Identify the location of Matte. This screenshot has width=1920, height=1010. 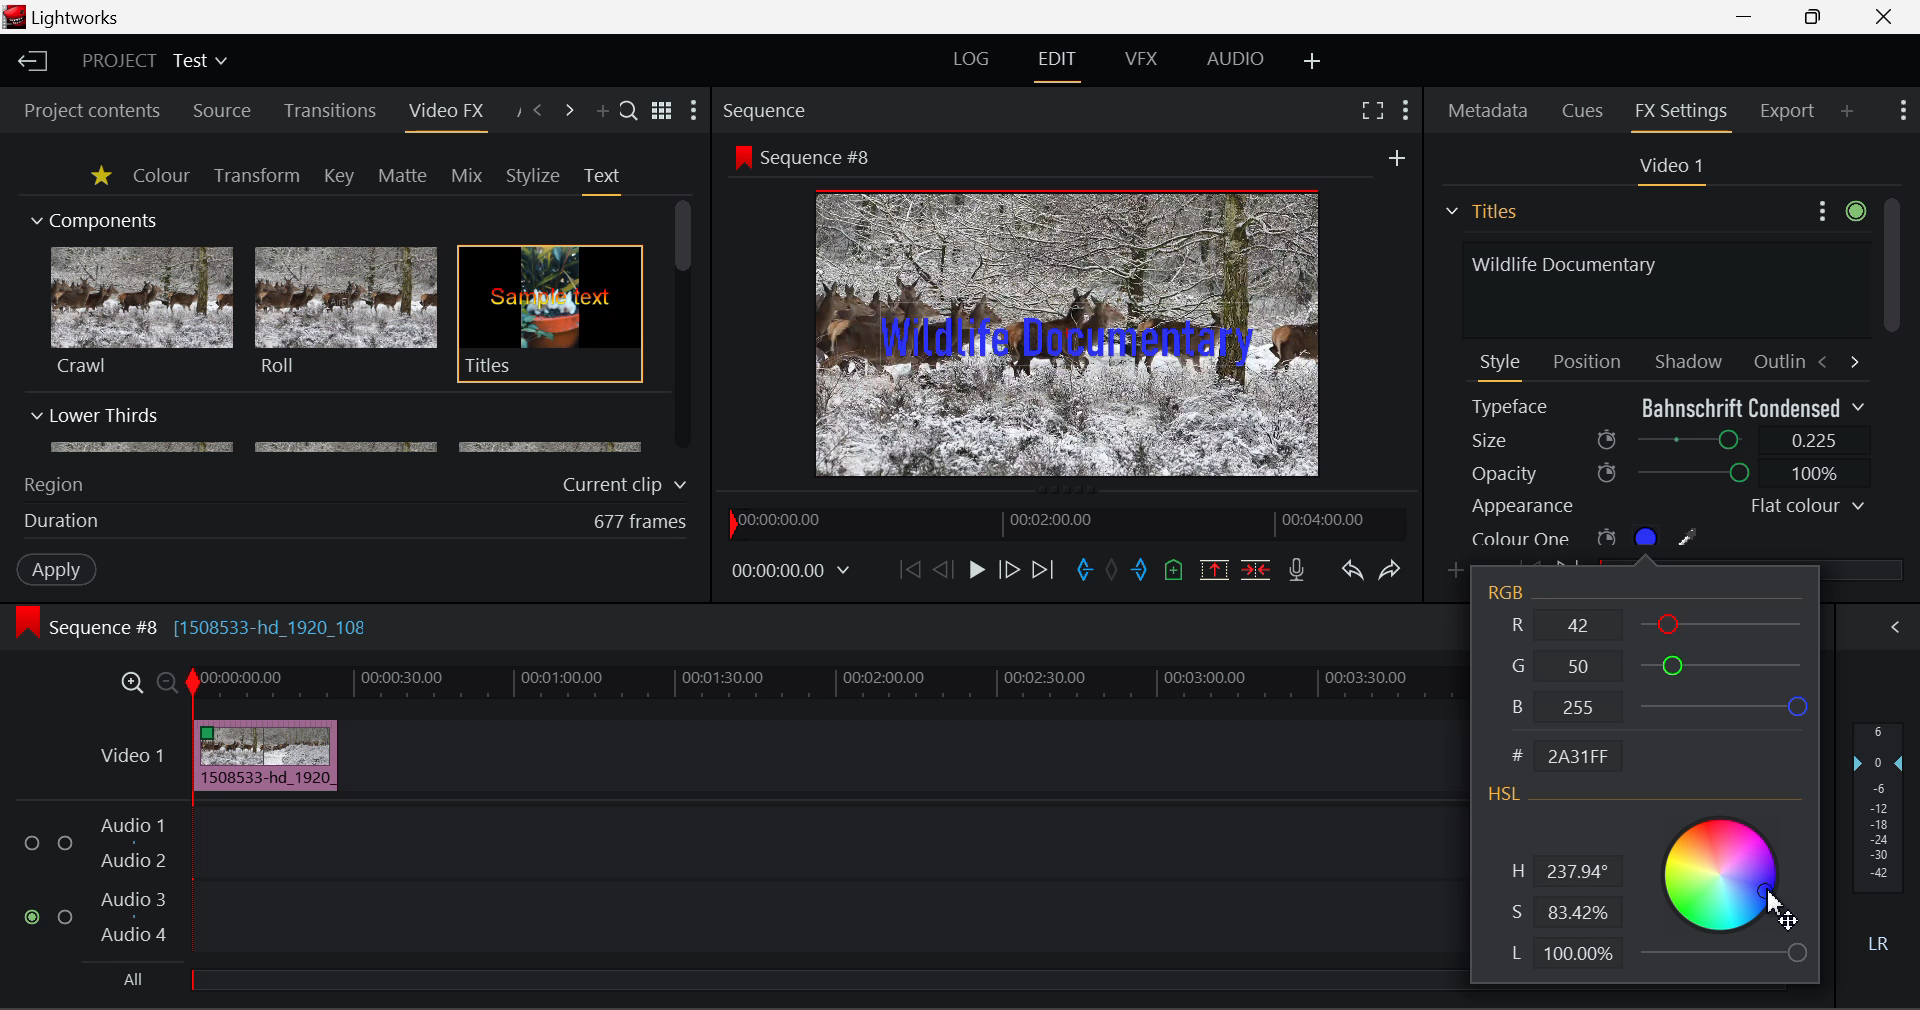
(401, 175).